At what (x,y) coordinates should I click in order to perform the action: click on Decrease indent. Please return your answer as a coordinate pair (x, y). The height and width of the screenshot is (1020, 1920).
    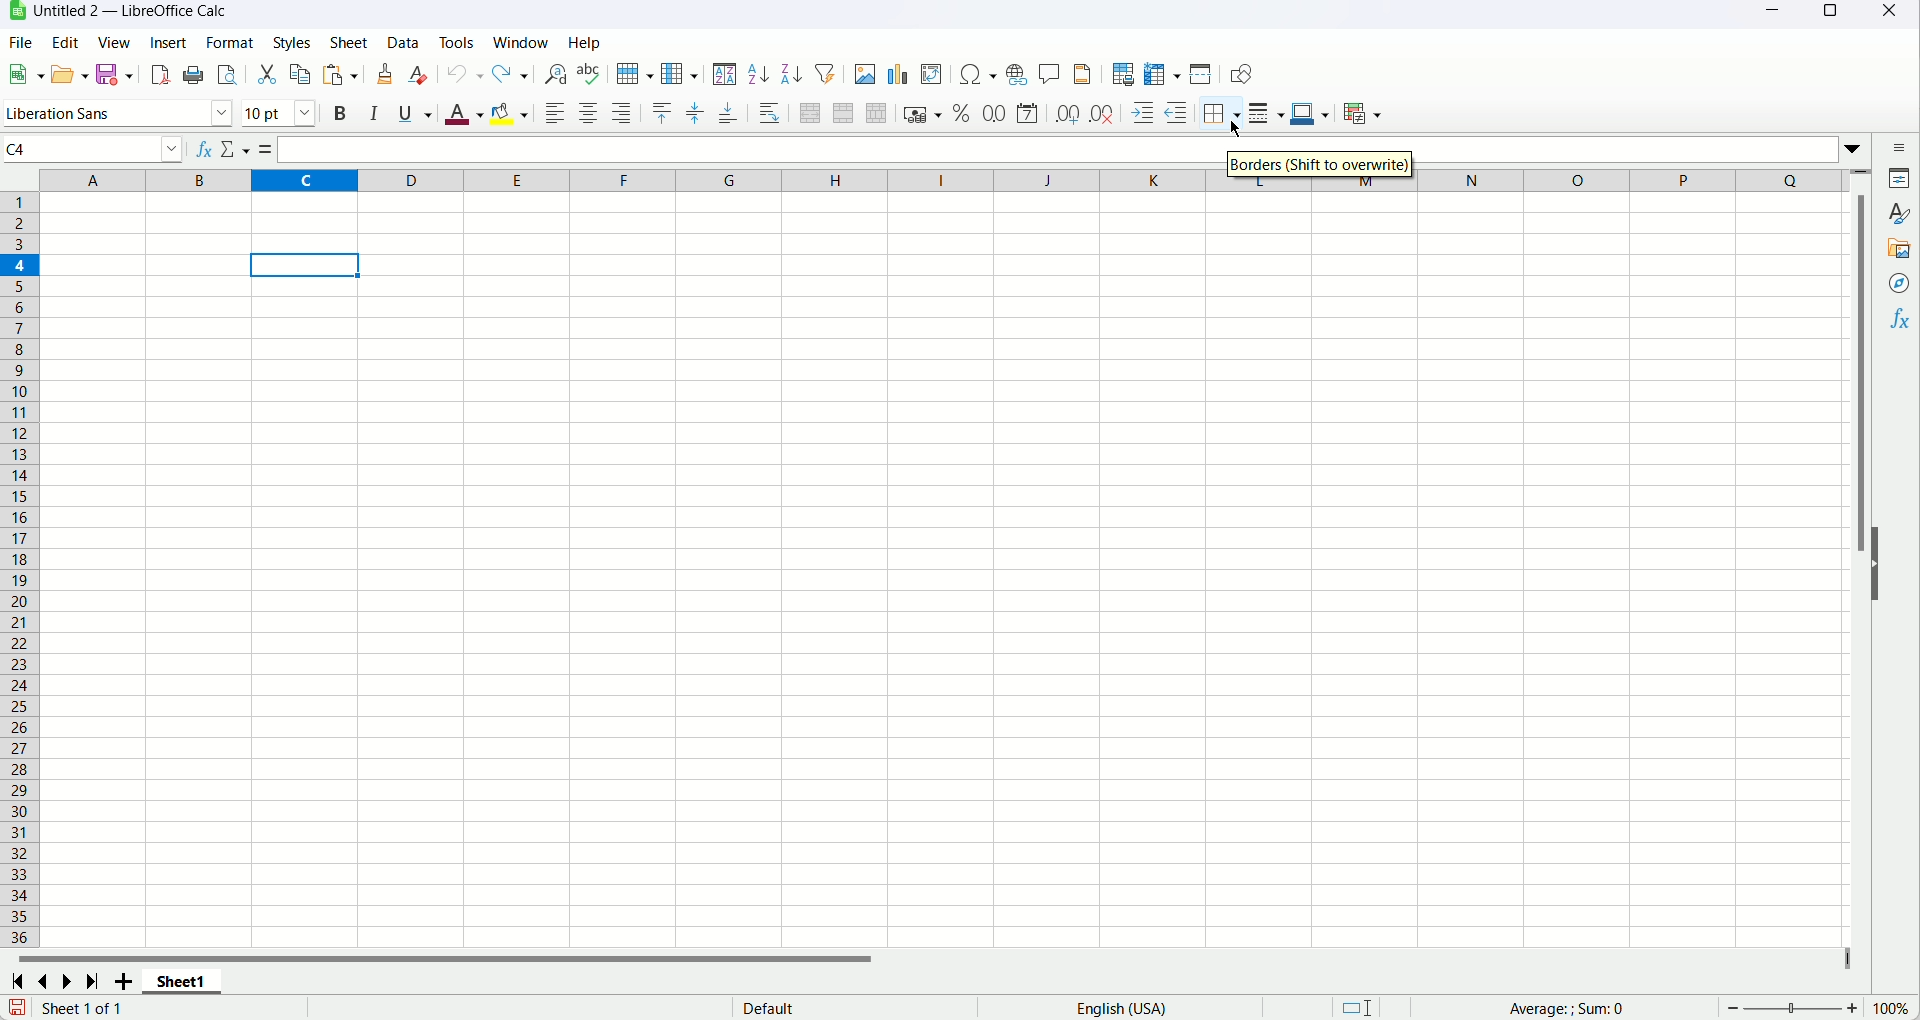
    Looking at the image, I should click on (1177, 113).